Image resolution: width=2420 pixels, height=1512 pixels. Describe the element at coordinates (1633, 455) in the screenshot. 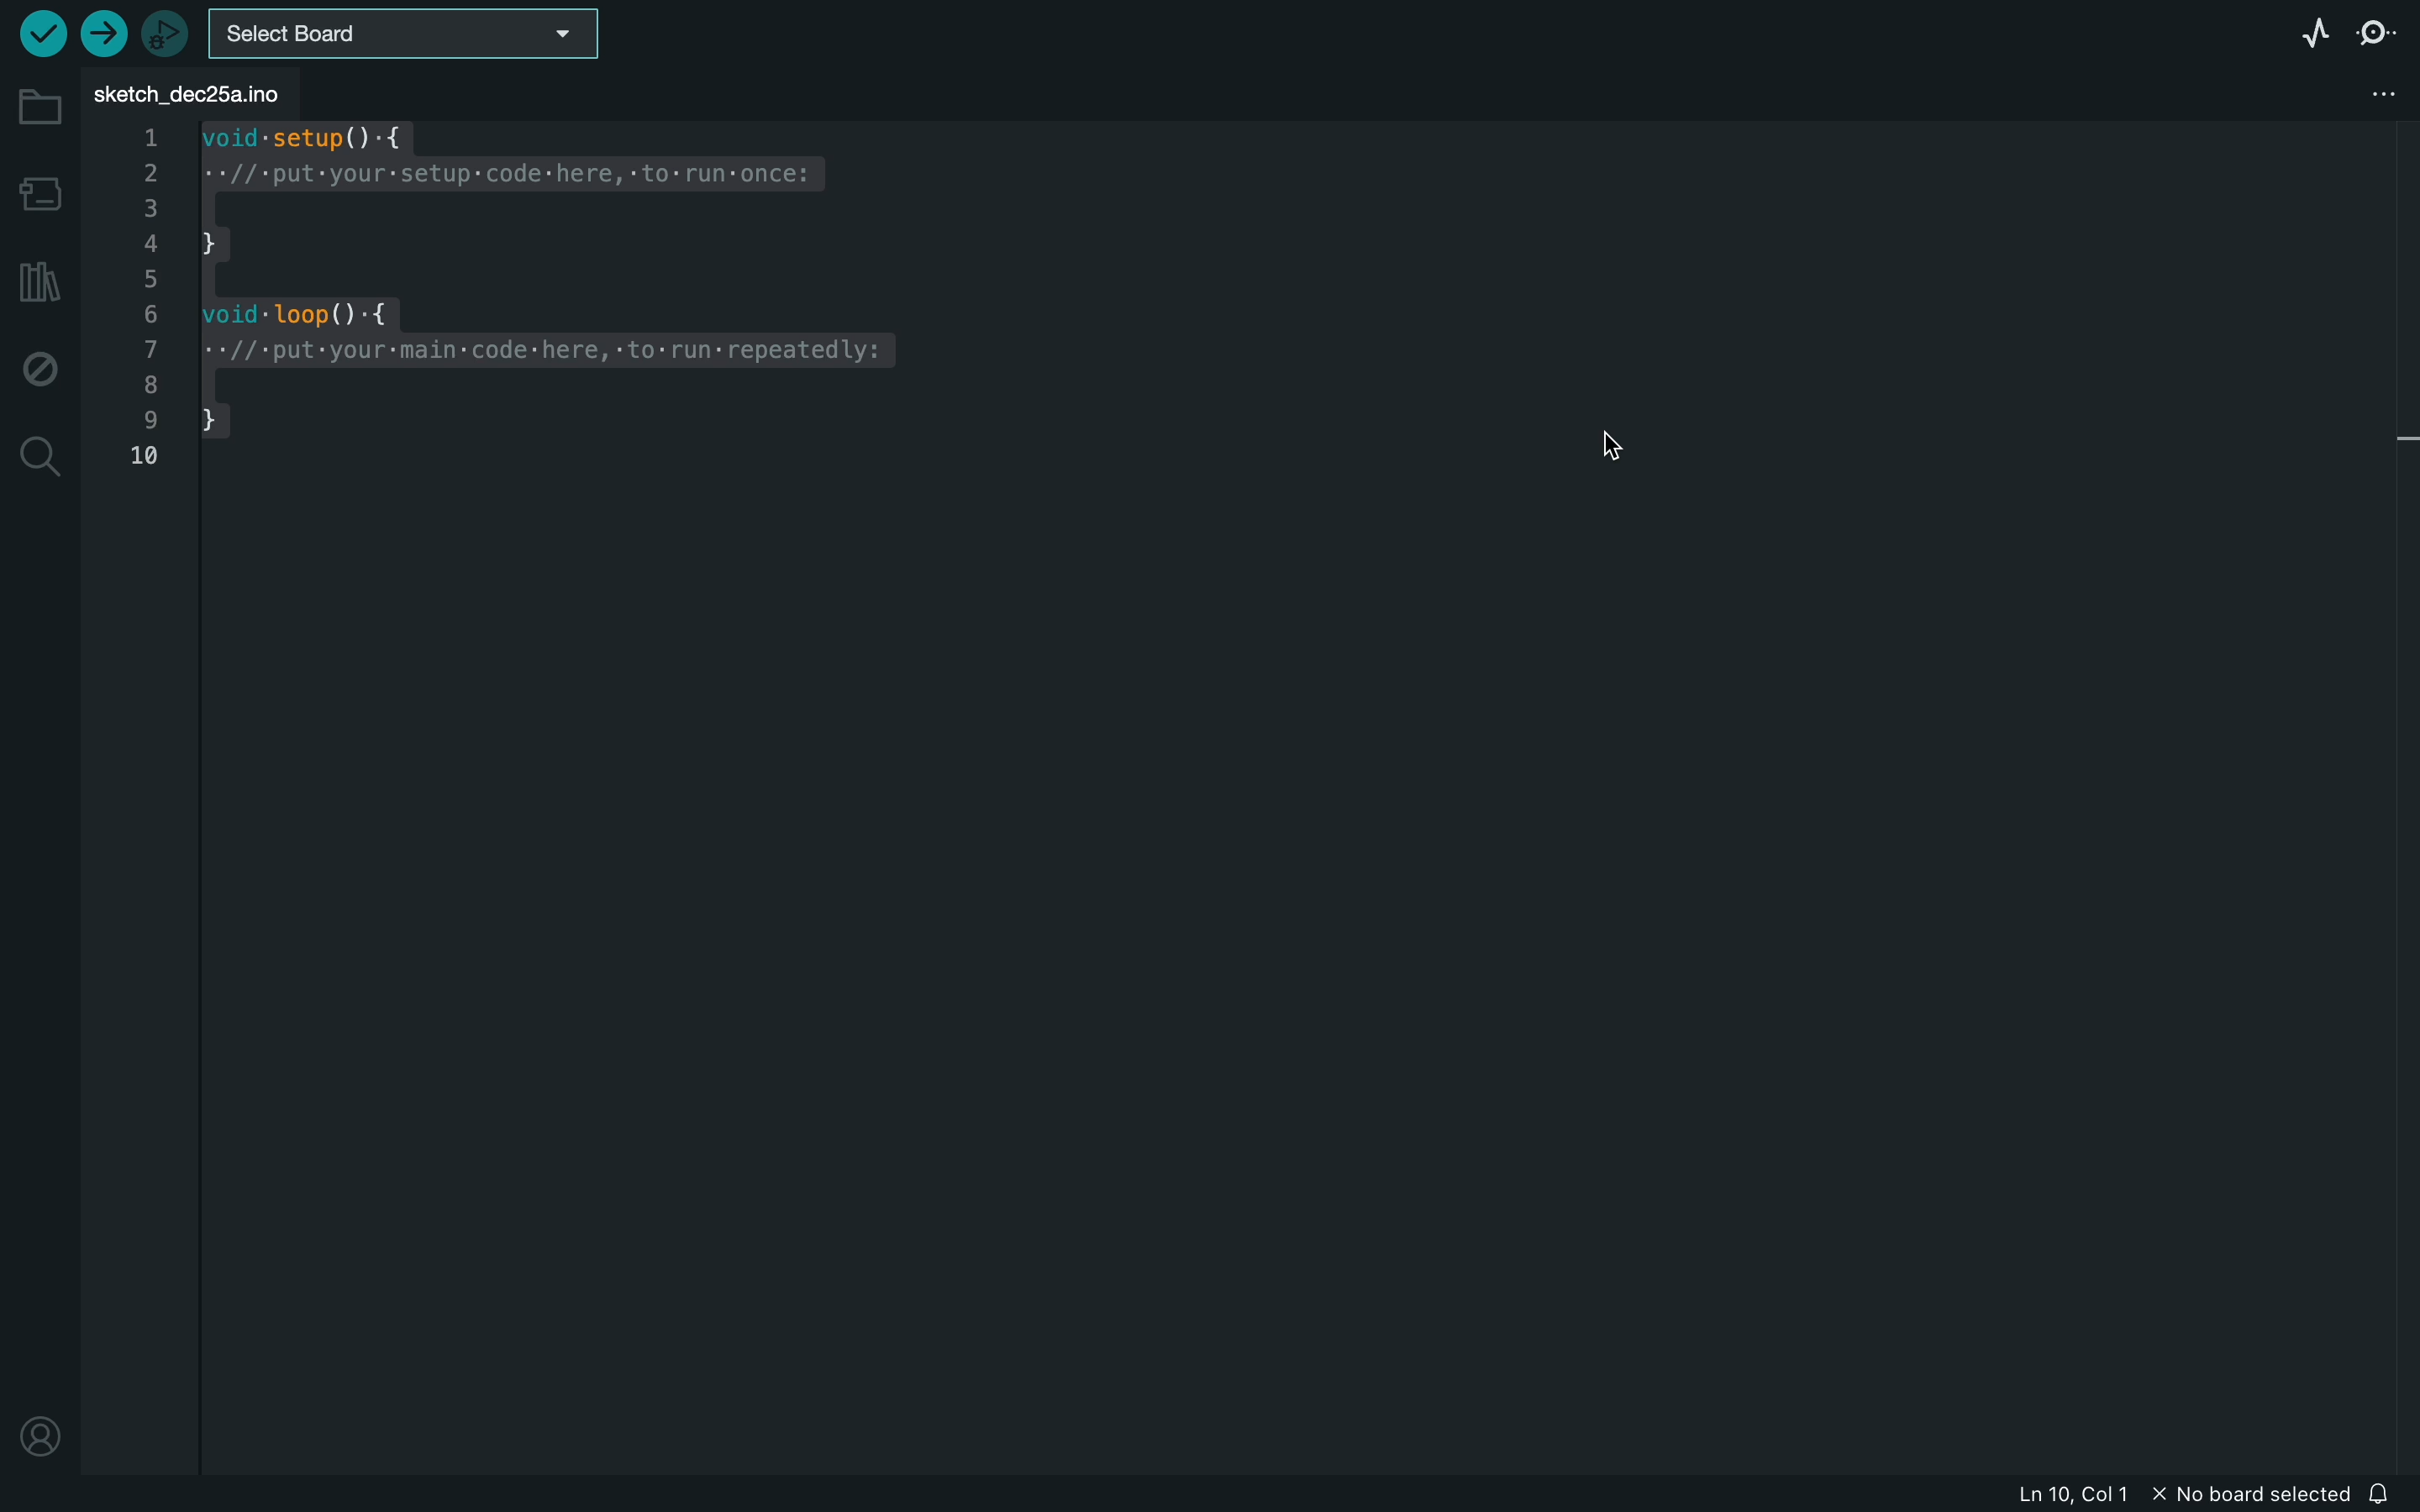

I see `cursor` at that location.